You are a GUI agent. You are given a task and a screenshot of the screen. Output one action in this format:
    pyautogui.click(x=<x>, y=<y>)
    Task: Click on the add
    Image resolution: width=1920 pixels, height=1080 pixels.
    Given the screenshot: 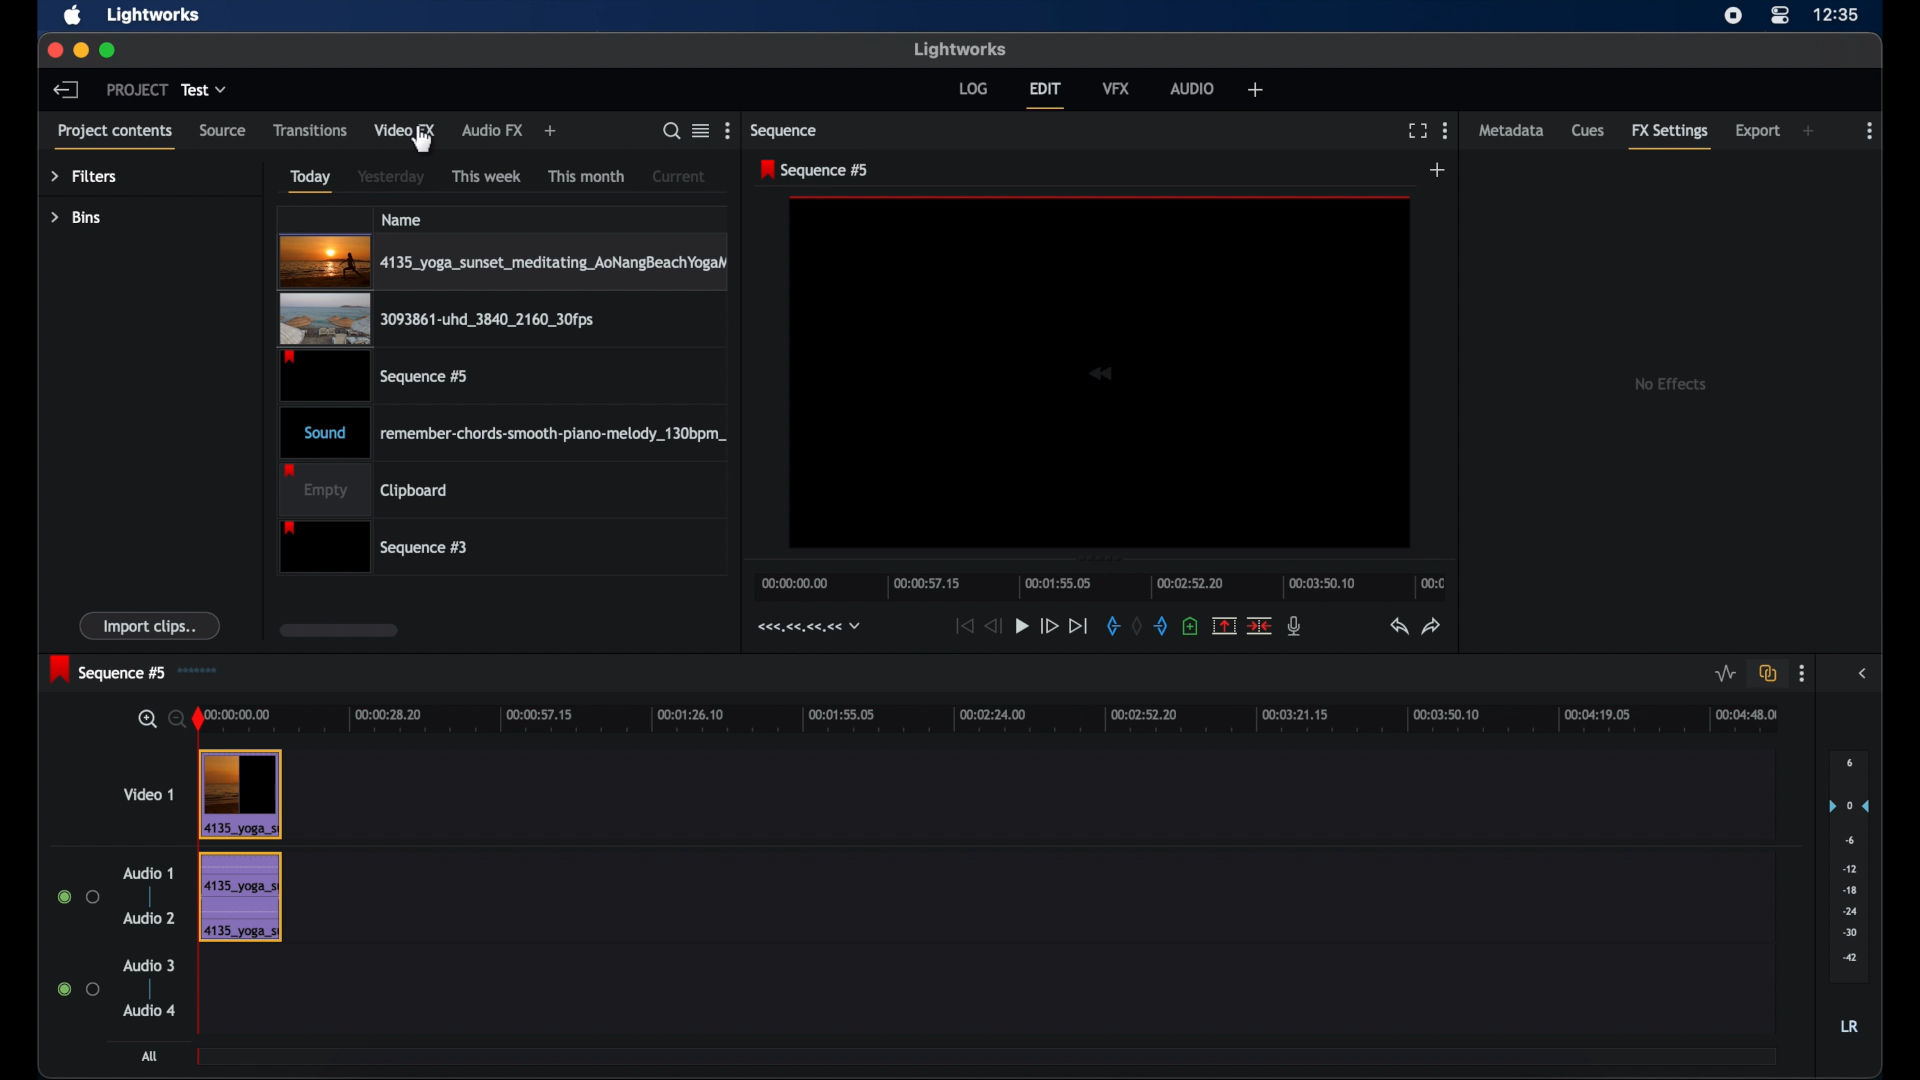 What is the action you would take?
    pyautogui.click(x=1810, y=130)
    